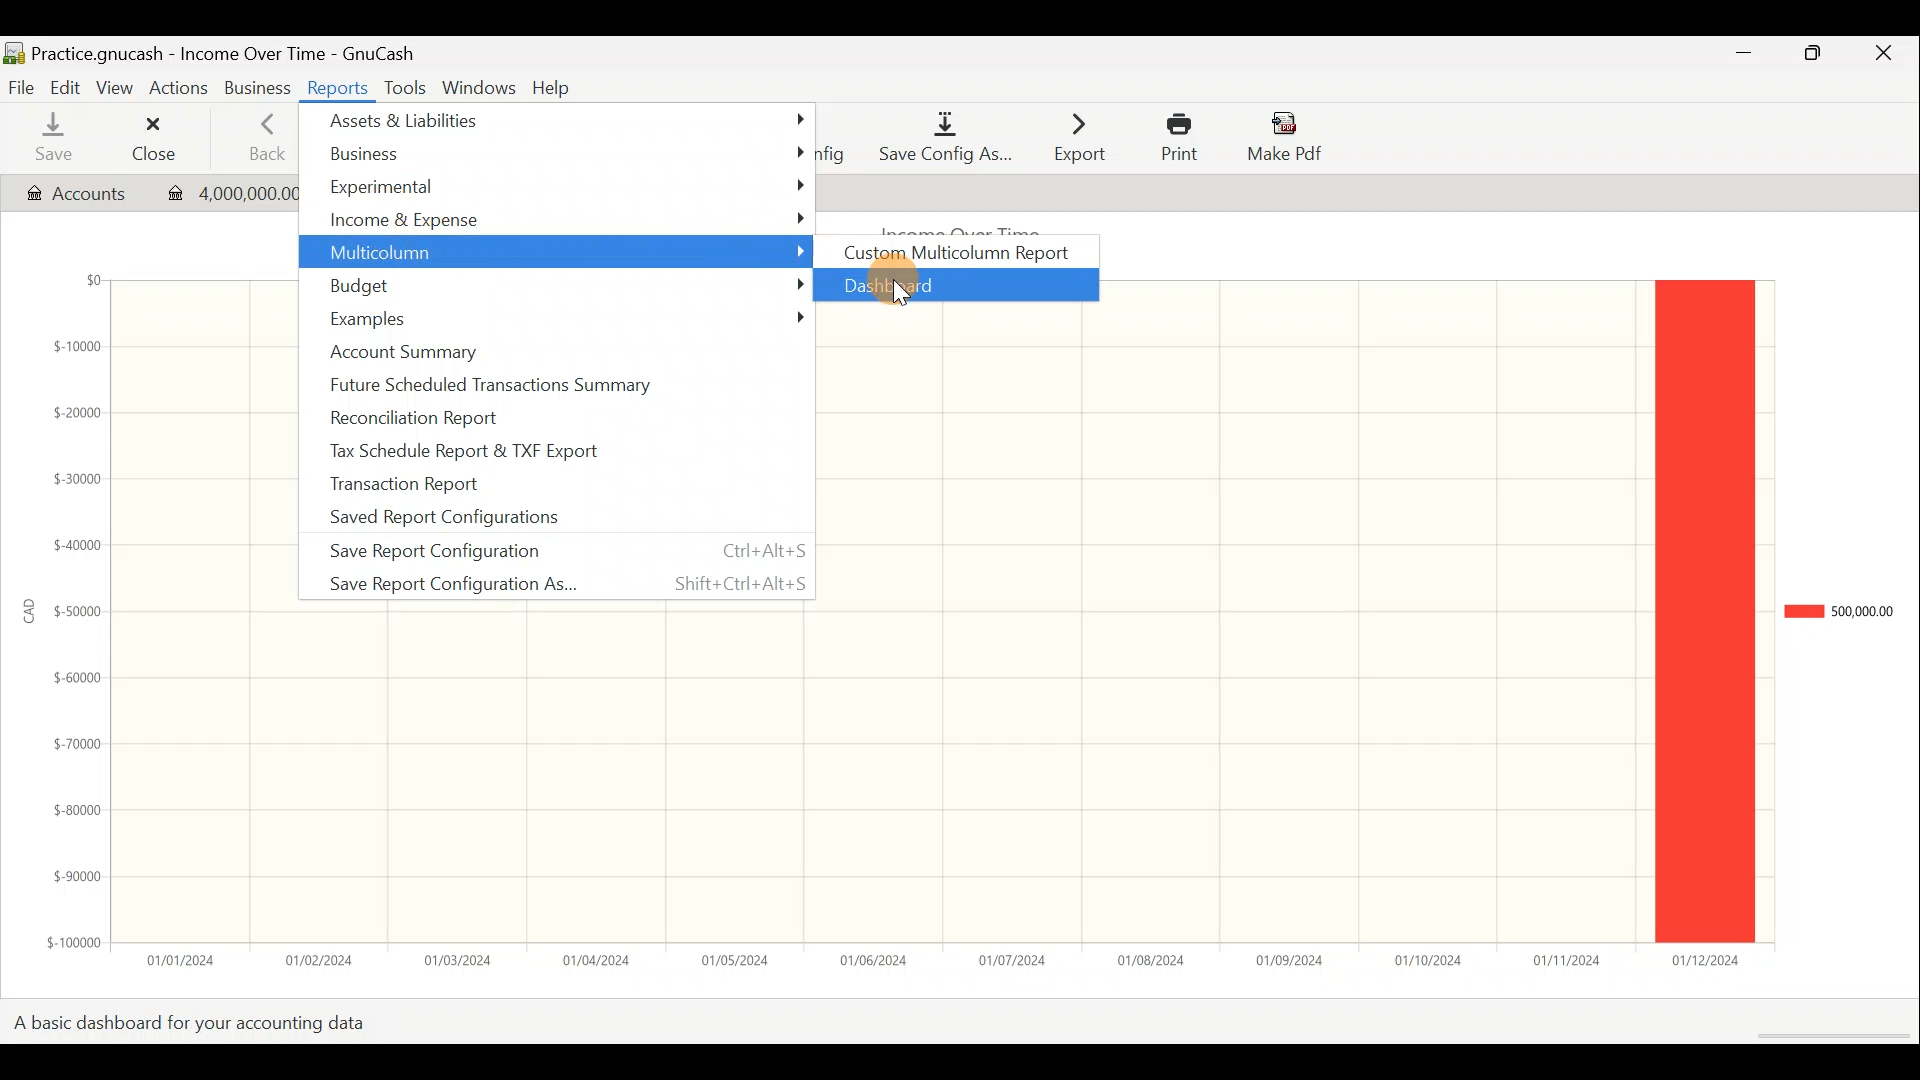  I want to click on Save, so click(53, 140).